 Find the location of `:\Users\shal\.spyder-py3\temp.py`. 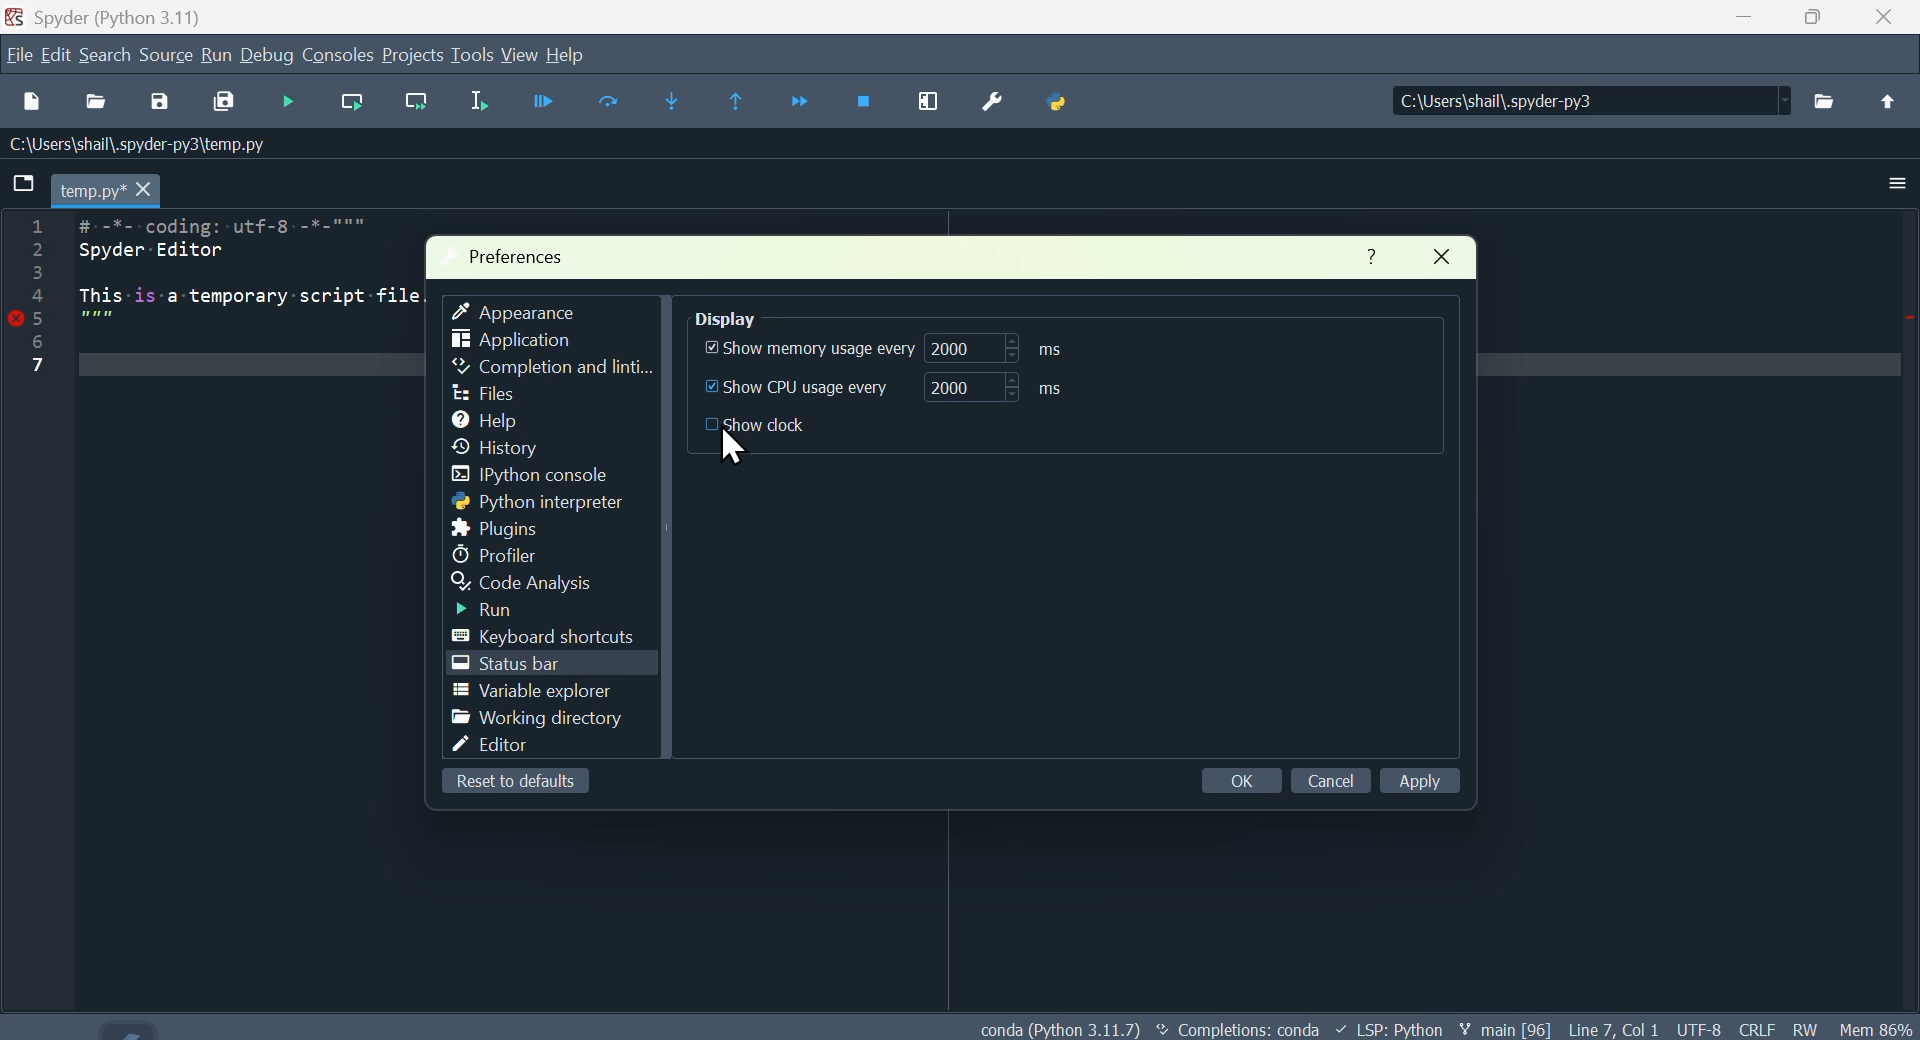

:\Users\shal\.spyder-py3\temp.py is located at coordinates (131, 146).